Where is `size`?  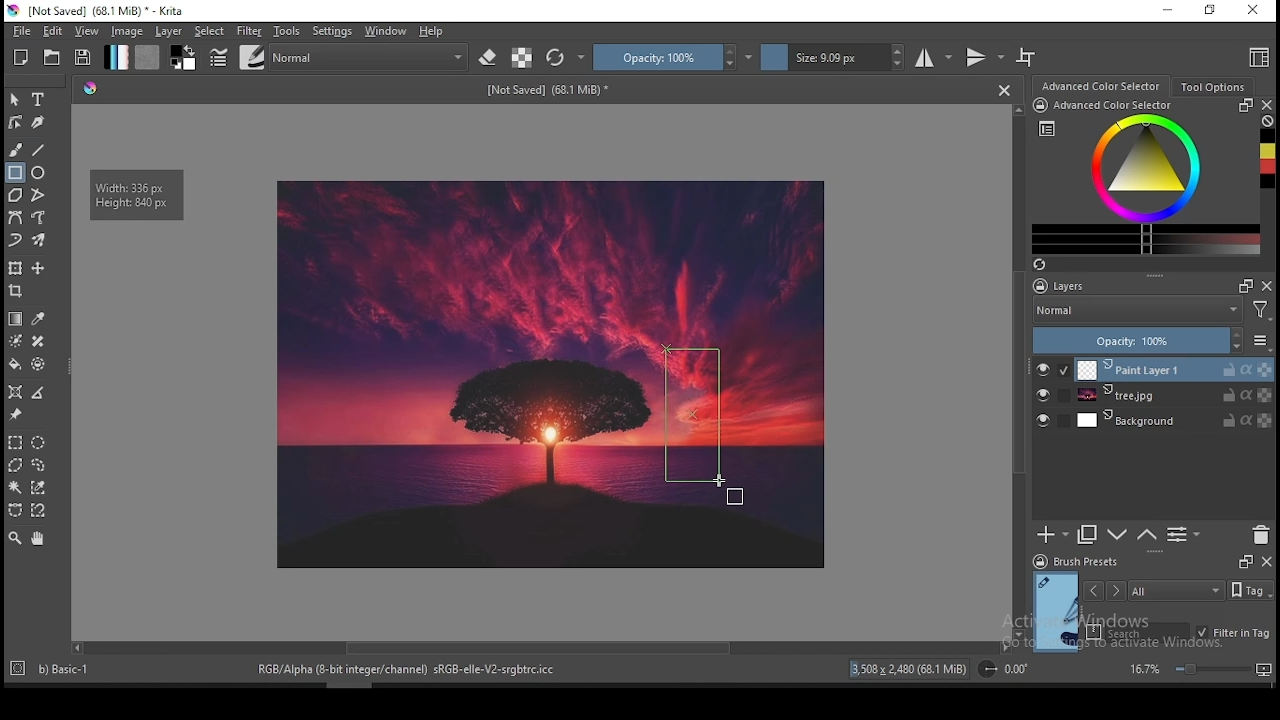 size is located at coordinates (833, 58).